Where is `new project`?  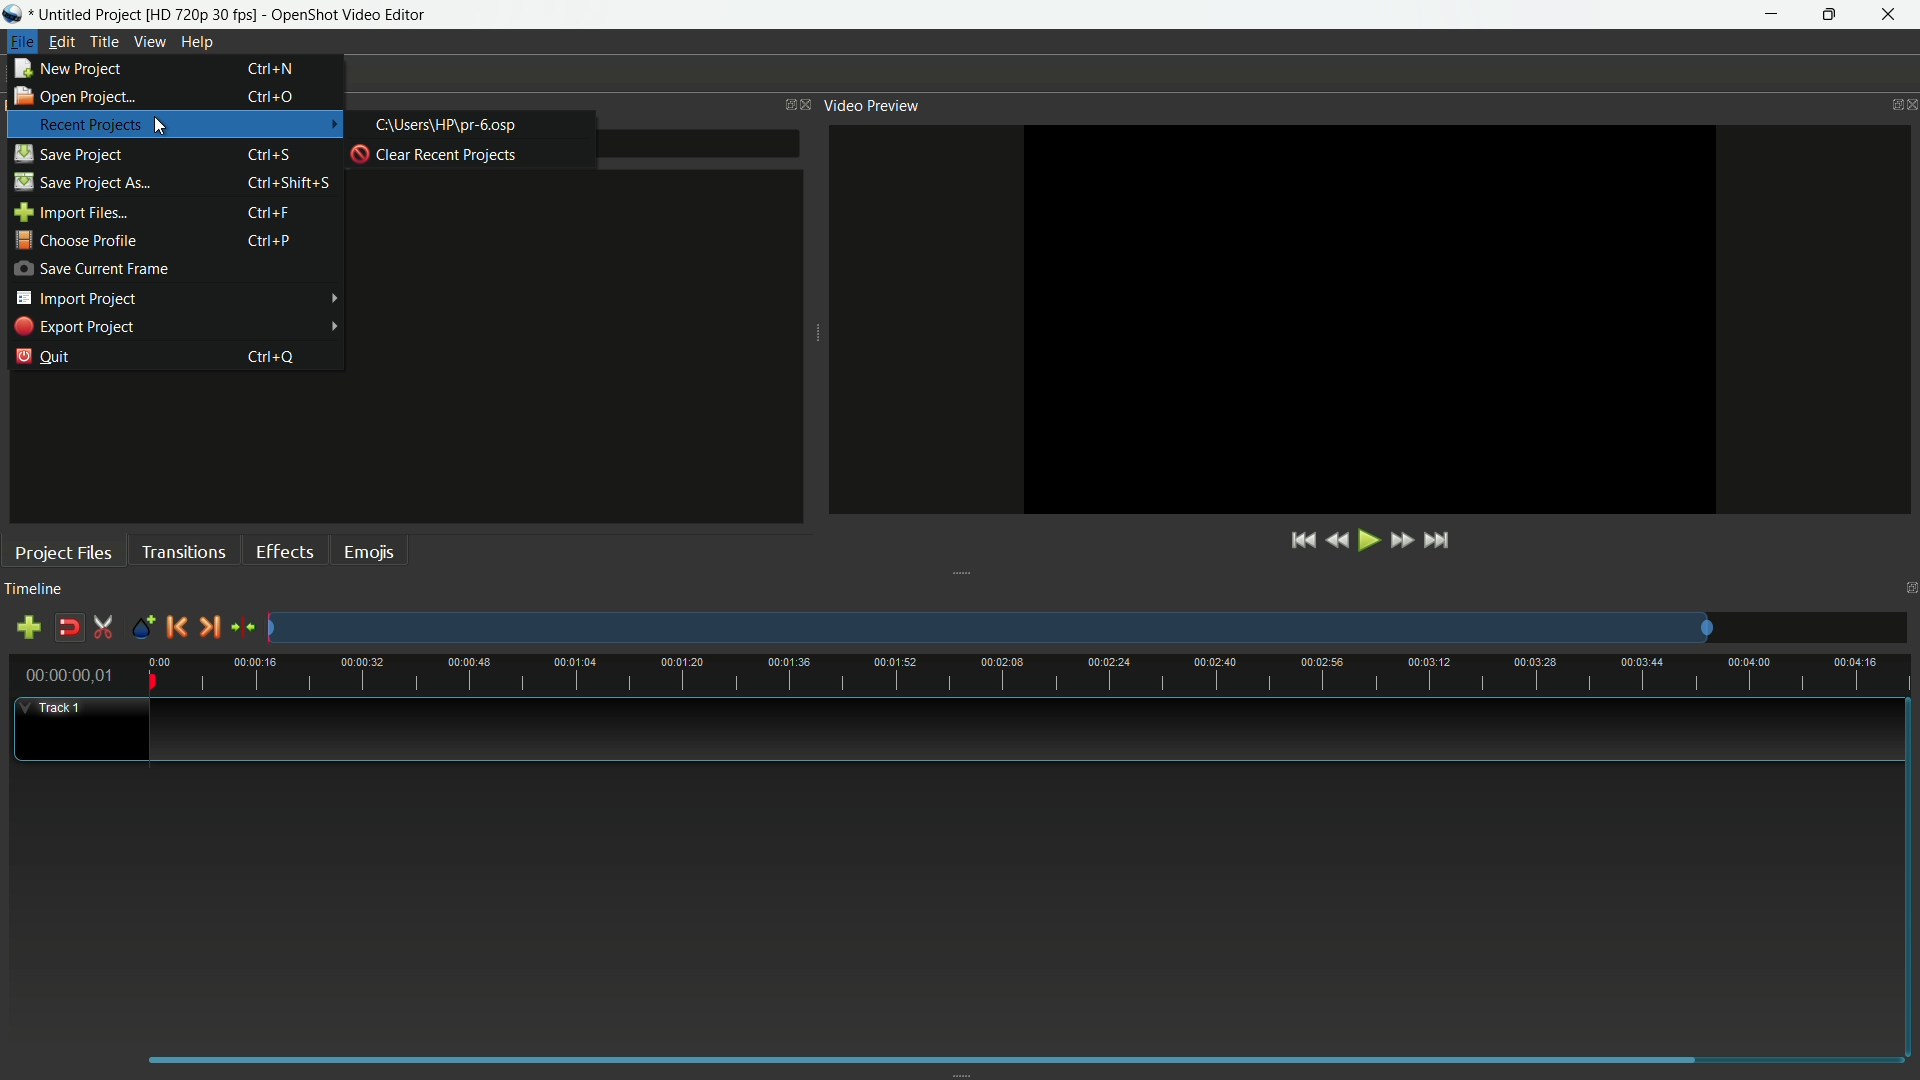 new project is located at coordinates (70, 68).